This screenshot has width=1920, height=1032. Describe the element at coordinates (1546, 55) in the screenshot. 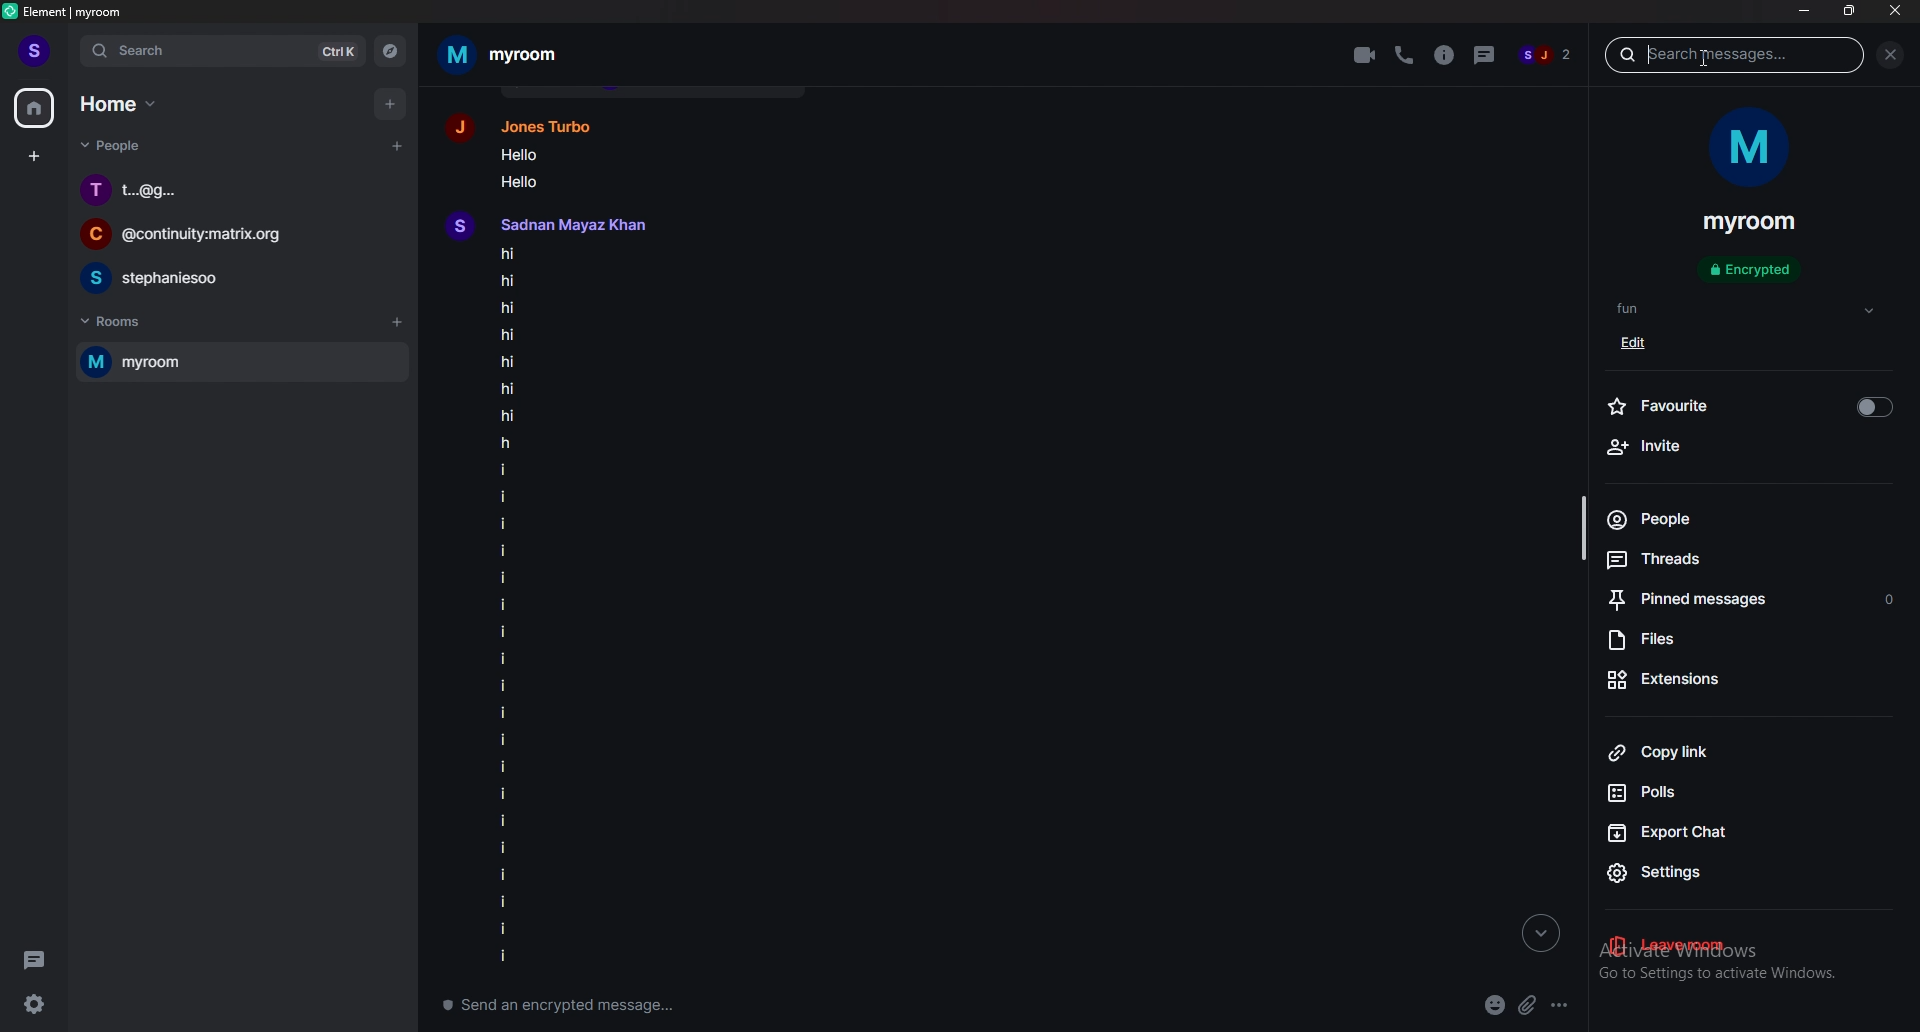

I see `members` at that location.